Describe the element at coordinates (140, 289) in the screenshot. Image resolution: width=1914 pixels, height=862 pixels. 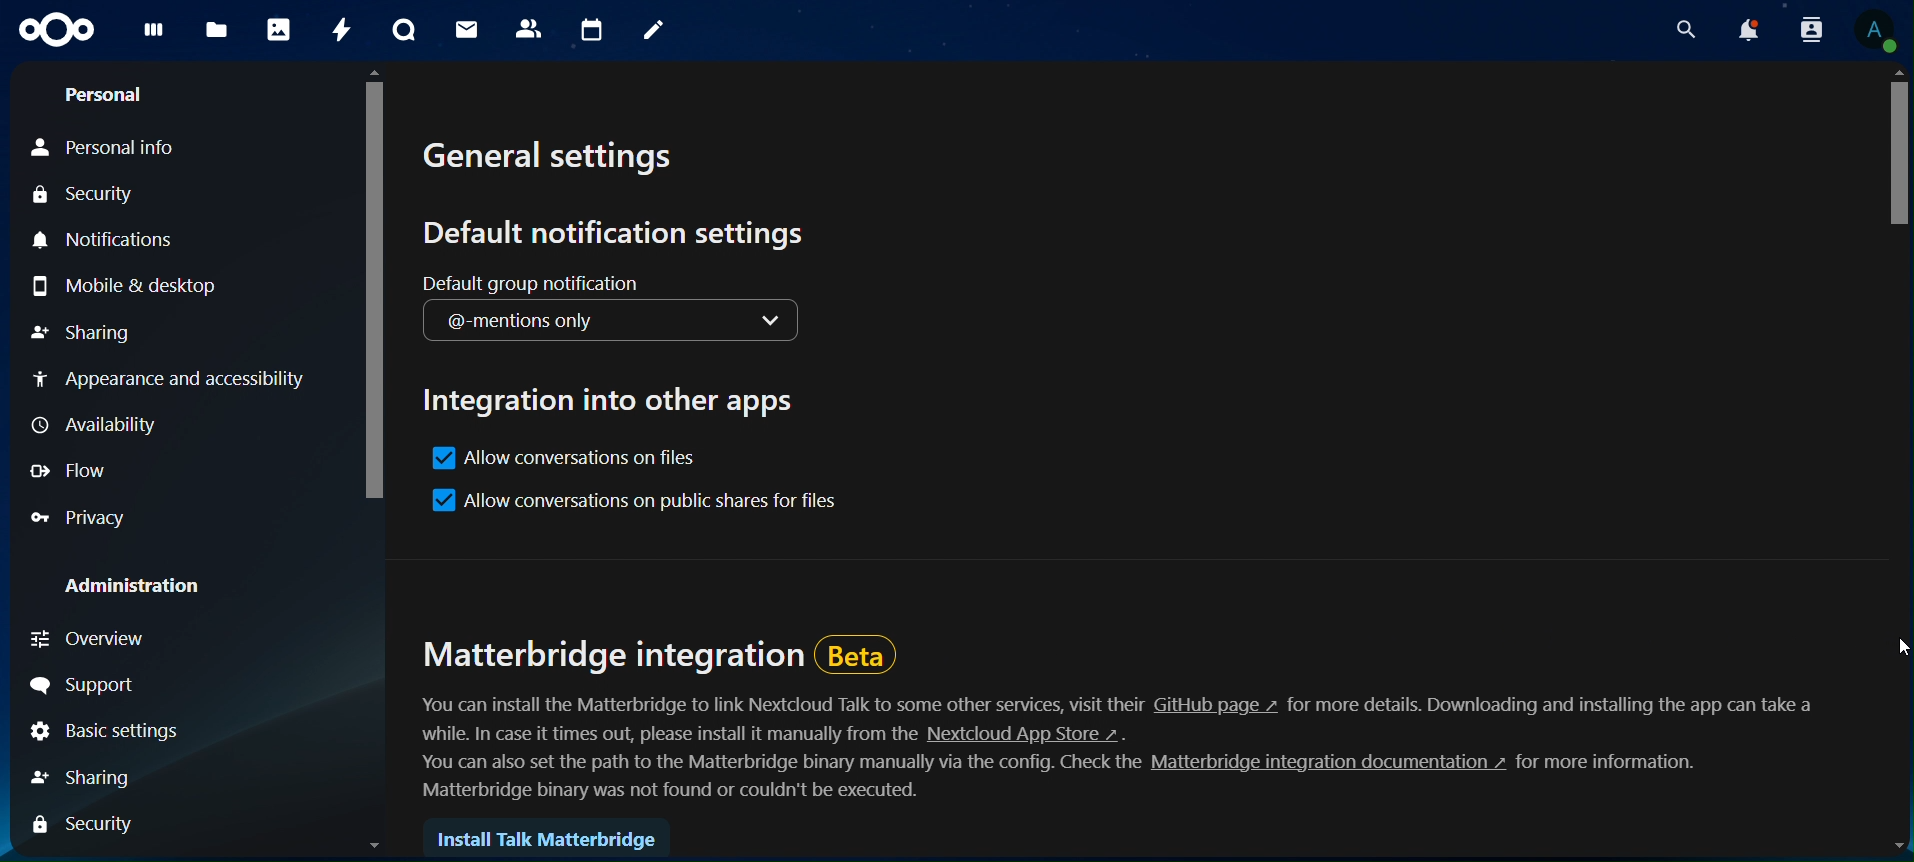
I see `Mobile & desktop` at that location.